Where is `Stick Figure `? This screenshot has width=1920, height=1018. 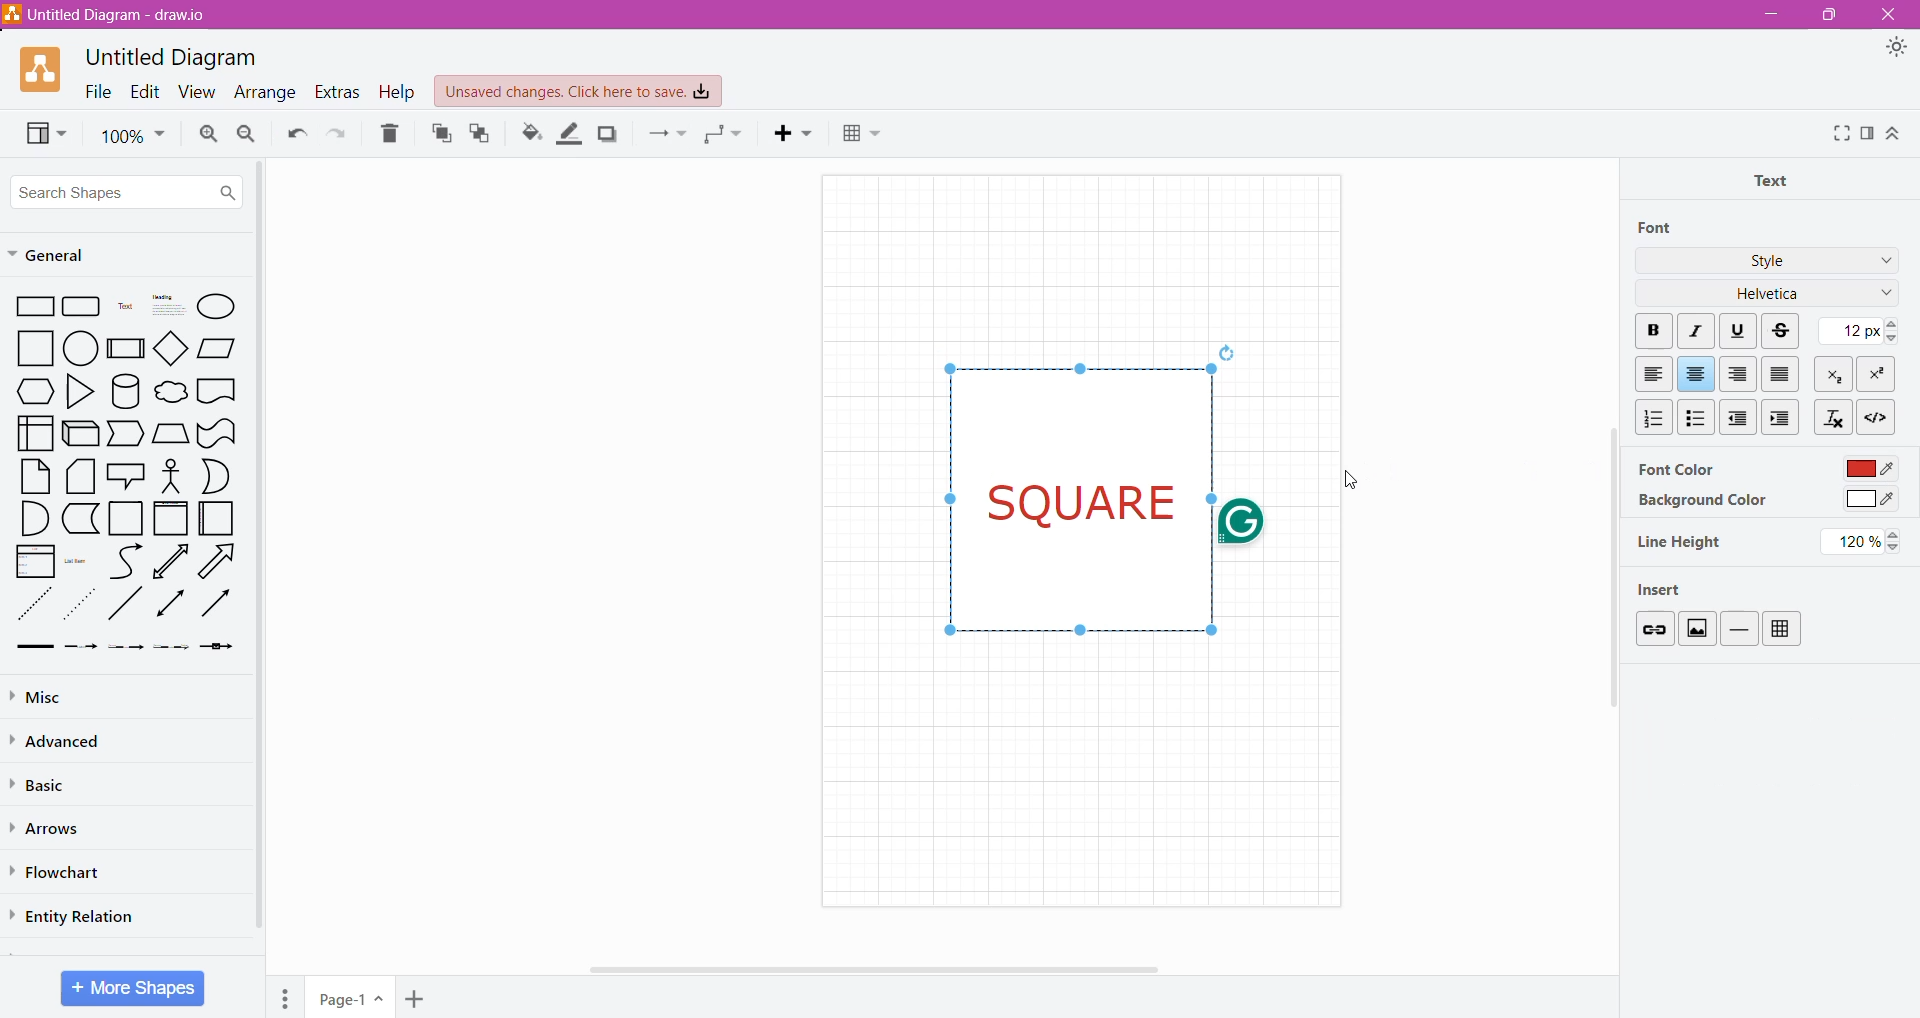 Stick Figure  is located at coordinates (172, 474).